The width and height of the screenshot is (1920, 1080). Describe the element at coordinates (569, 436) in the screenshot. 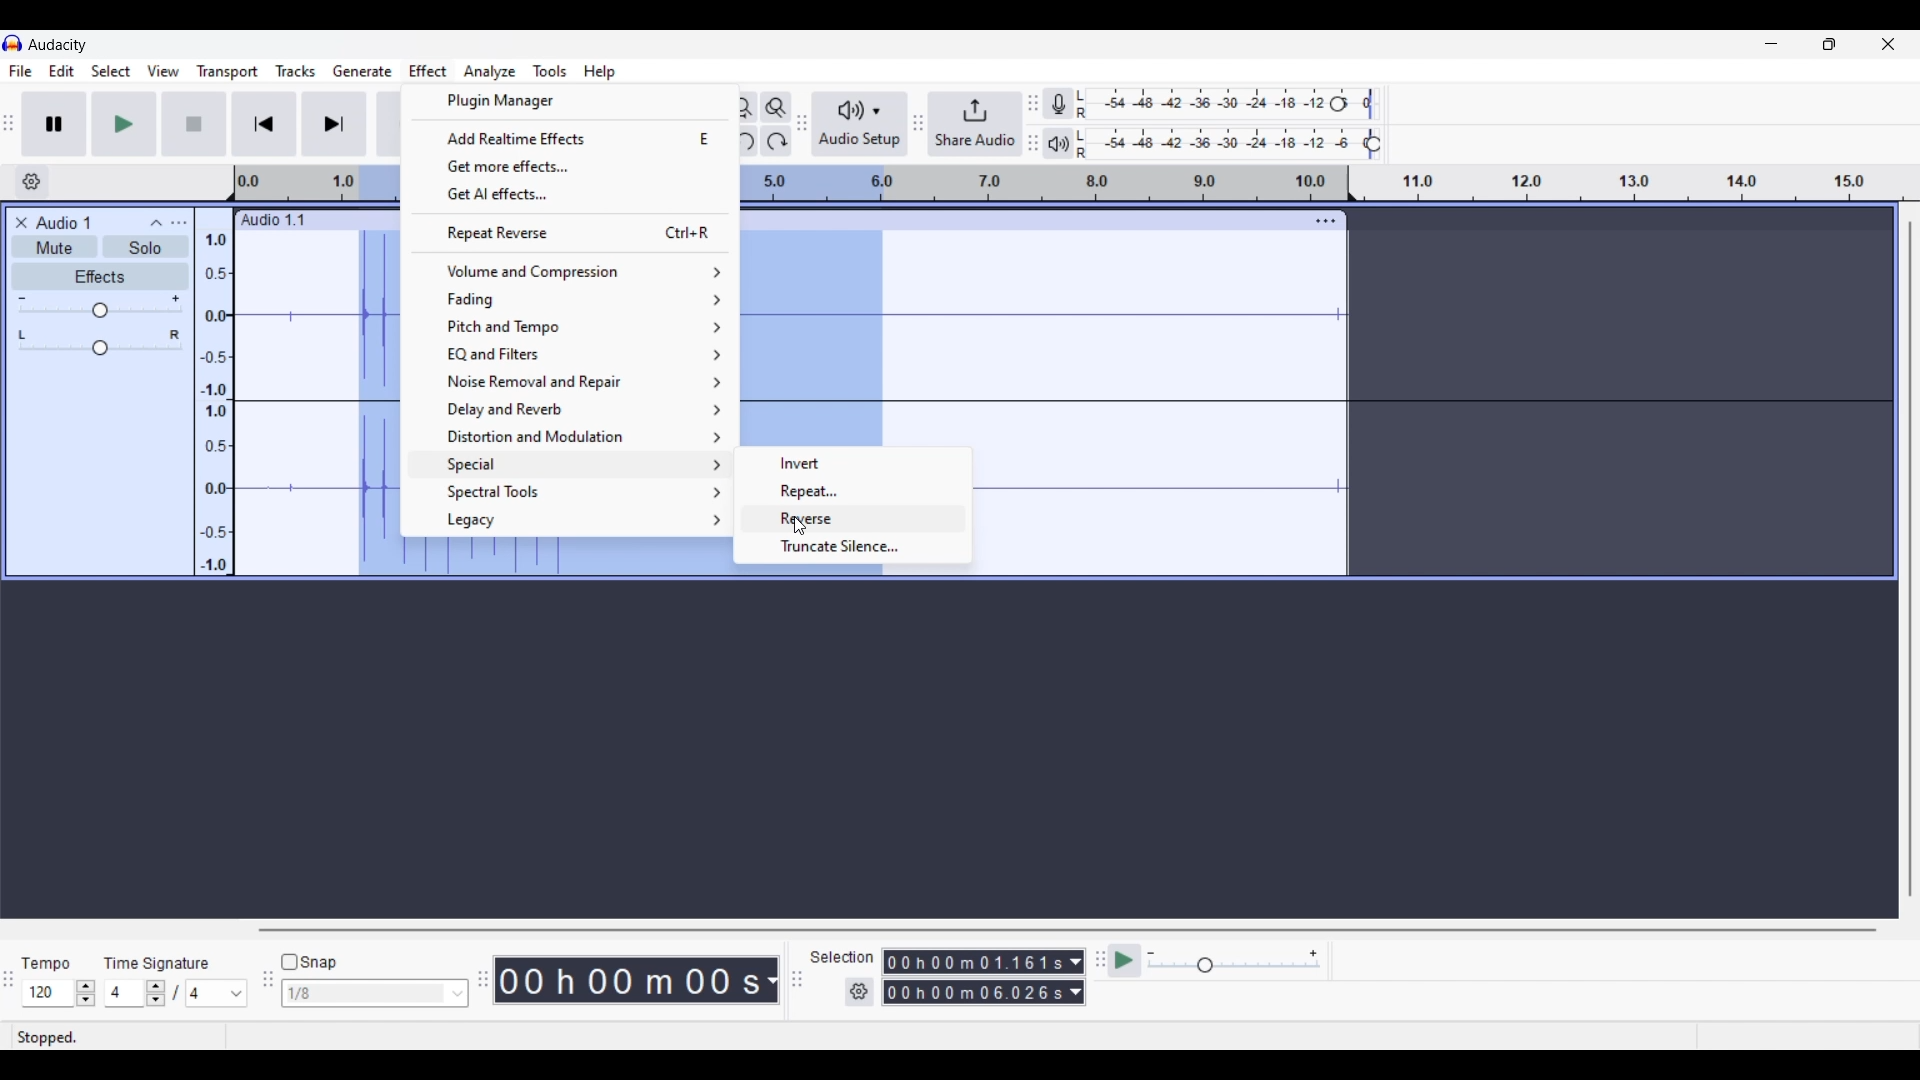

I see `Distortion and modulation options` at that location.